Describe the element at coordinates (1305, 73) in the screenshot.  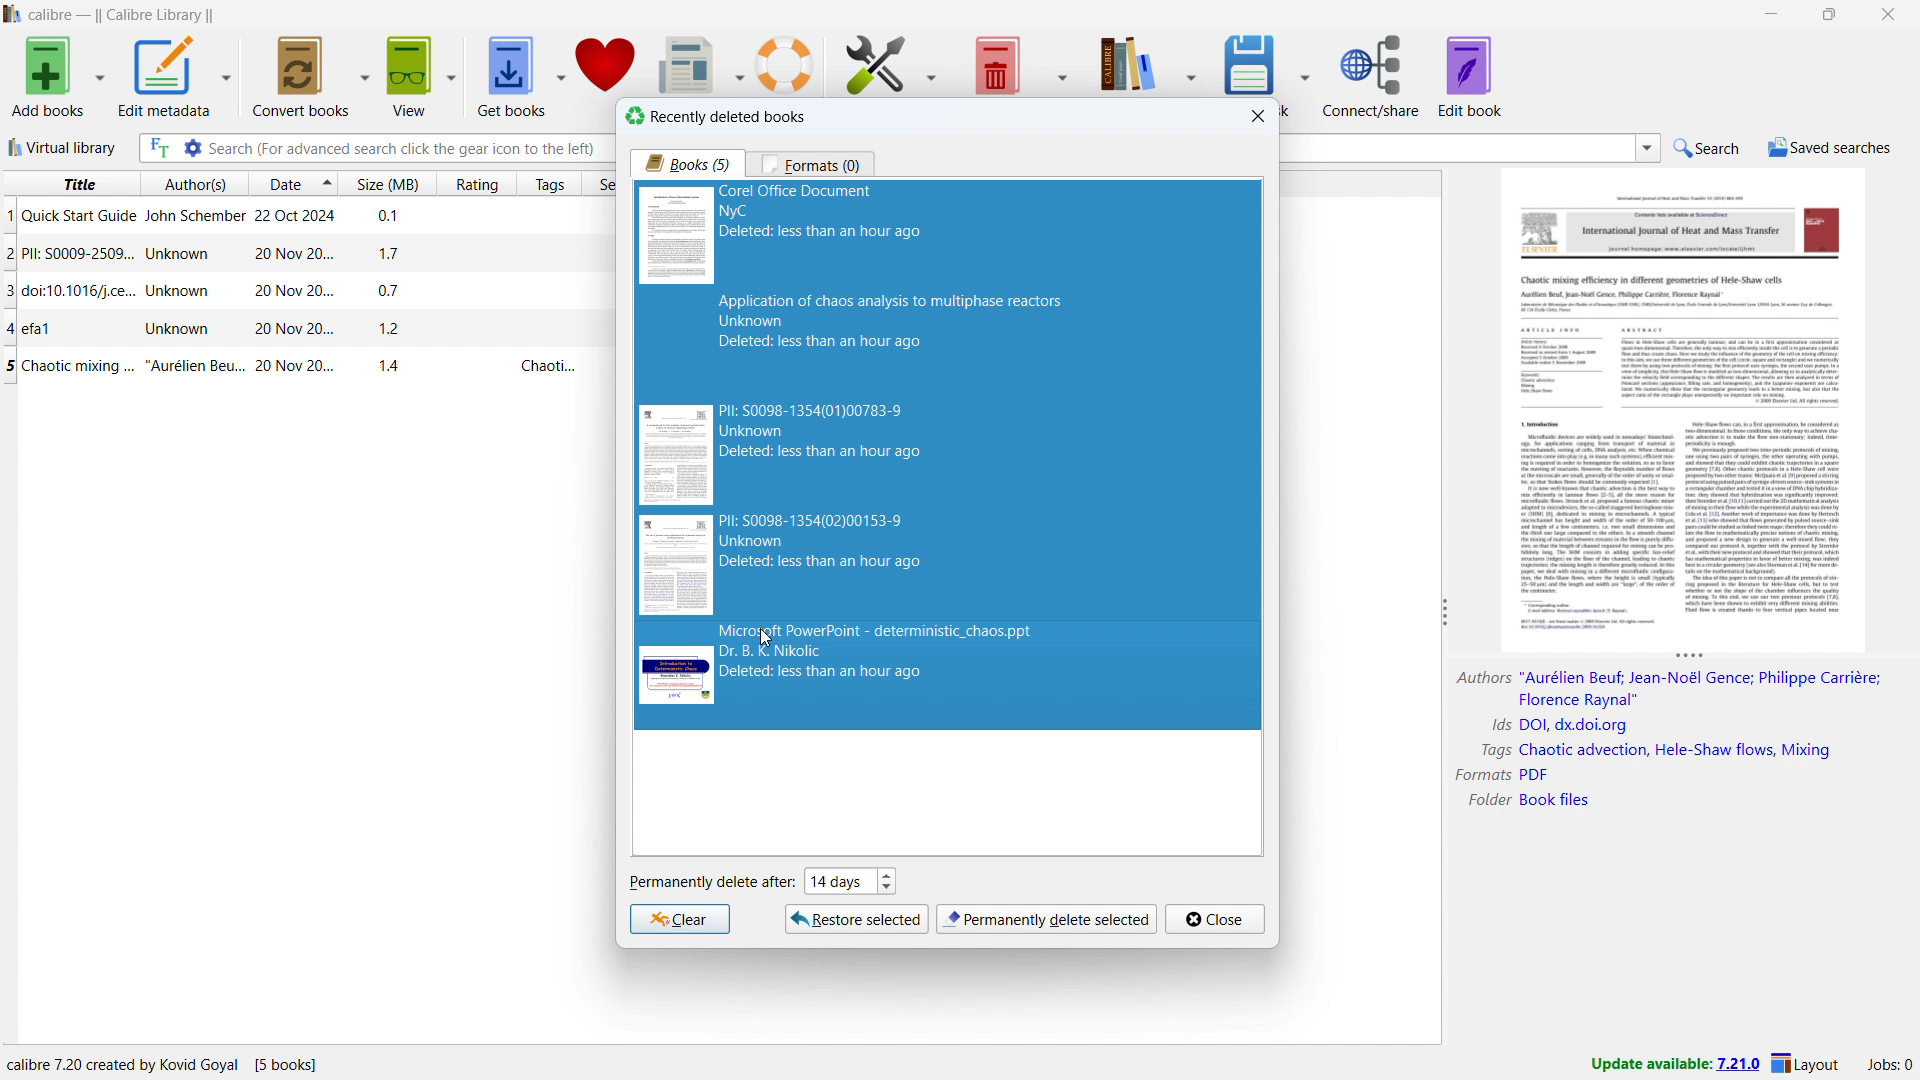
I see `save to disk options` at that location.